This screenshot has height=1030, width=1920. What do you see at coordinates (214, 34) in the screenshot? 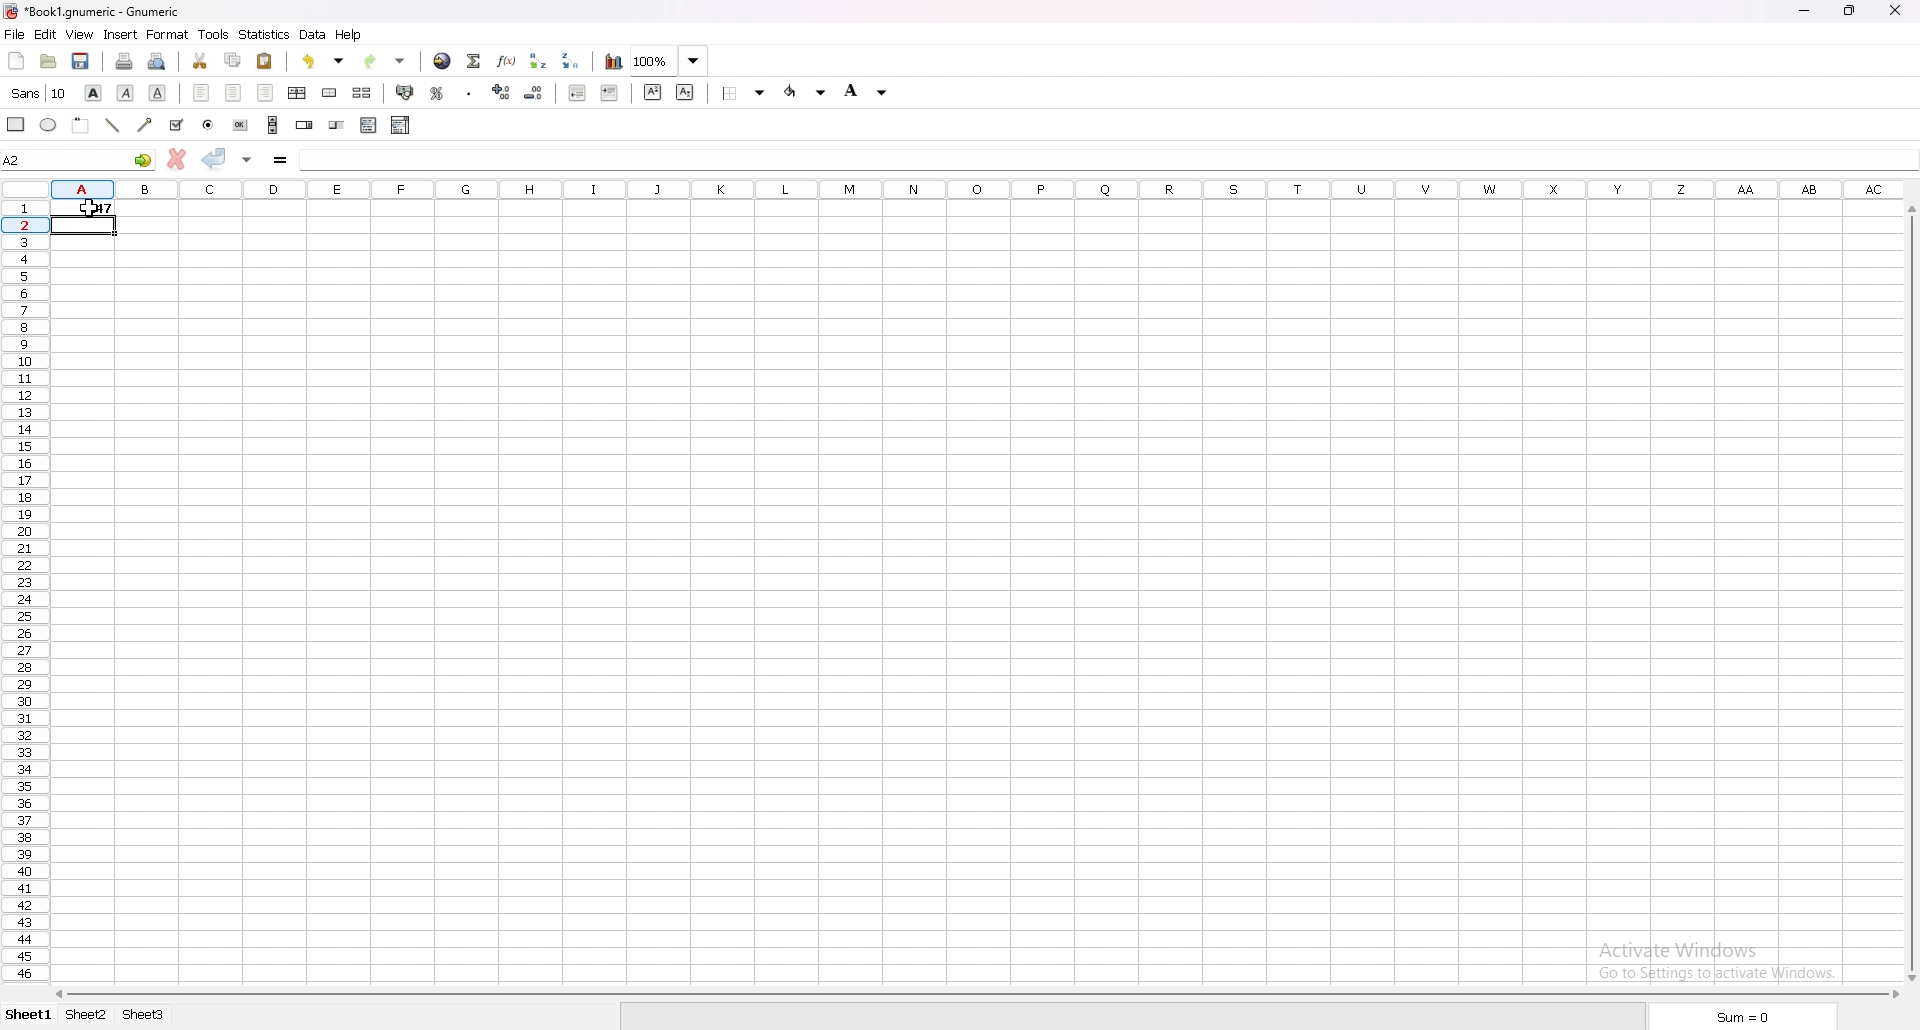
I see `tools` at bounding box center [214, 34].